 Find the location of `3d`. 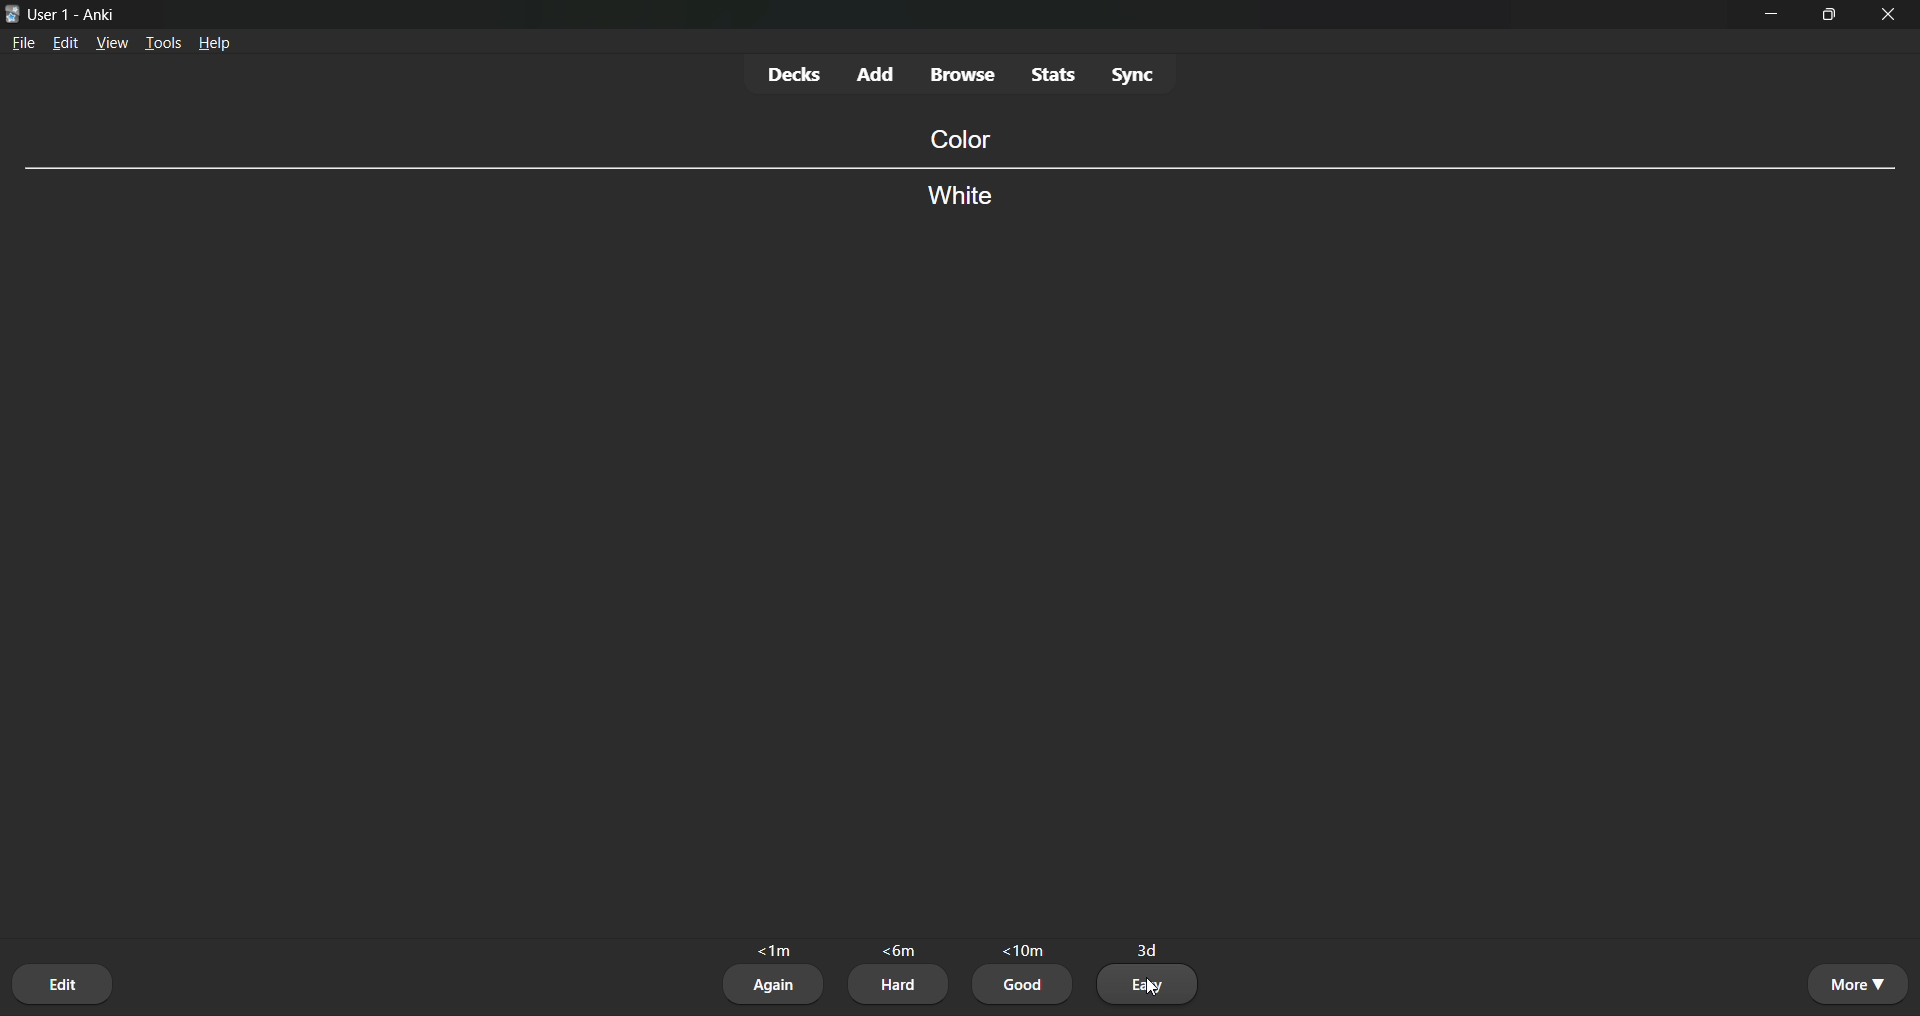

3d is located at coordinates (1150, 944).